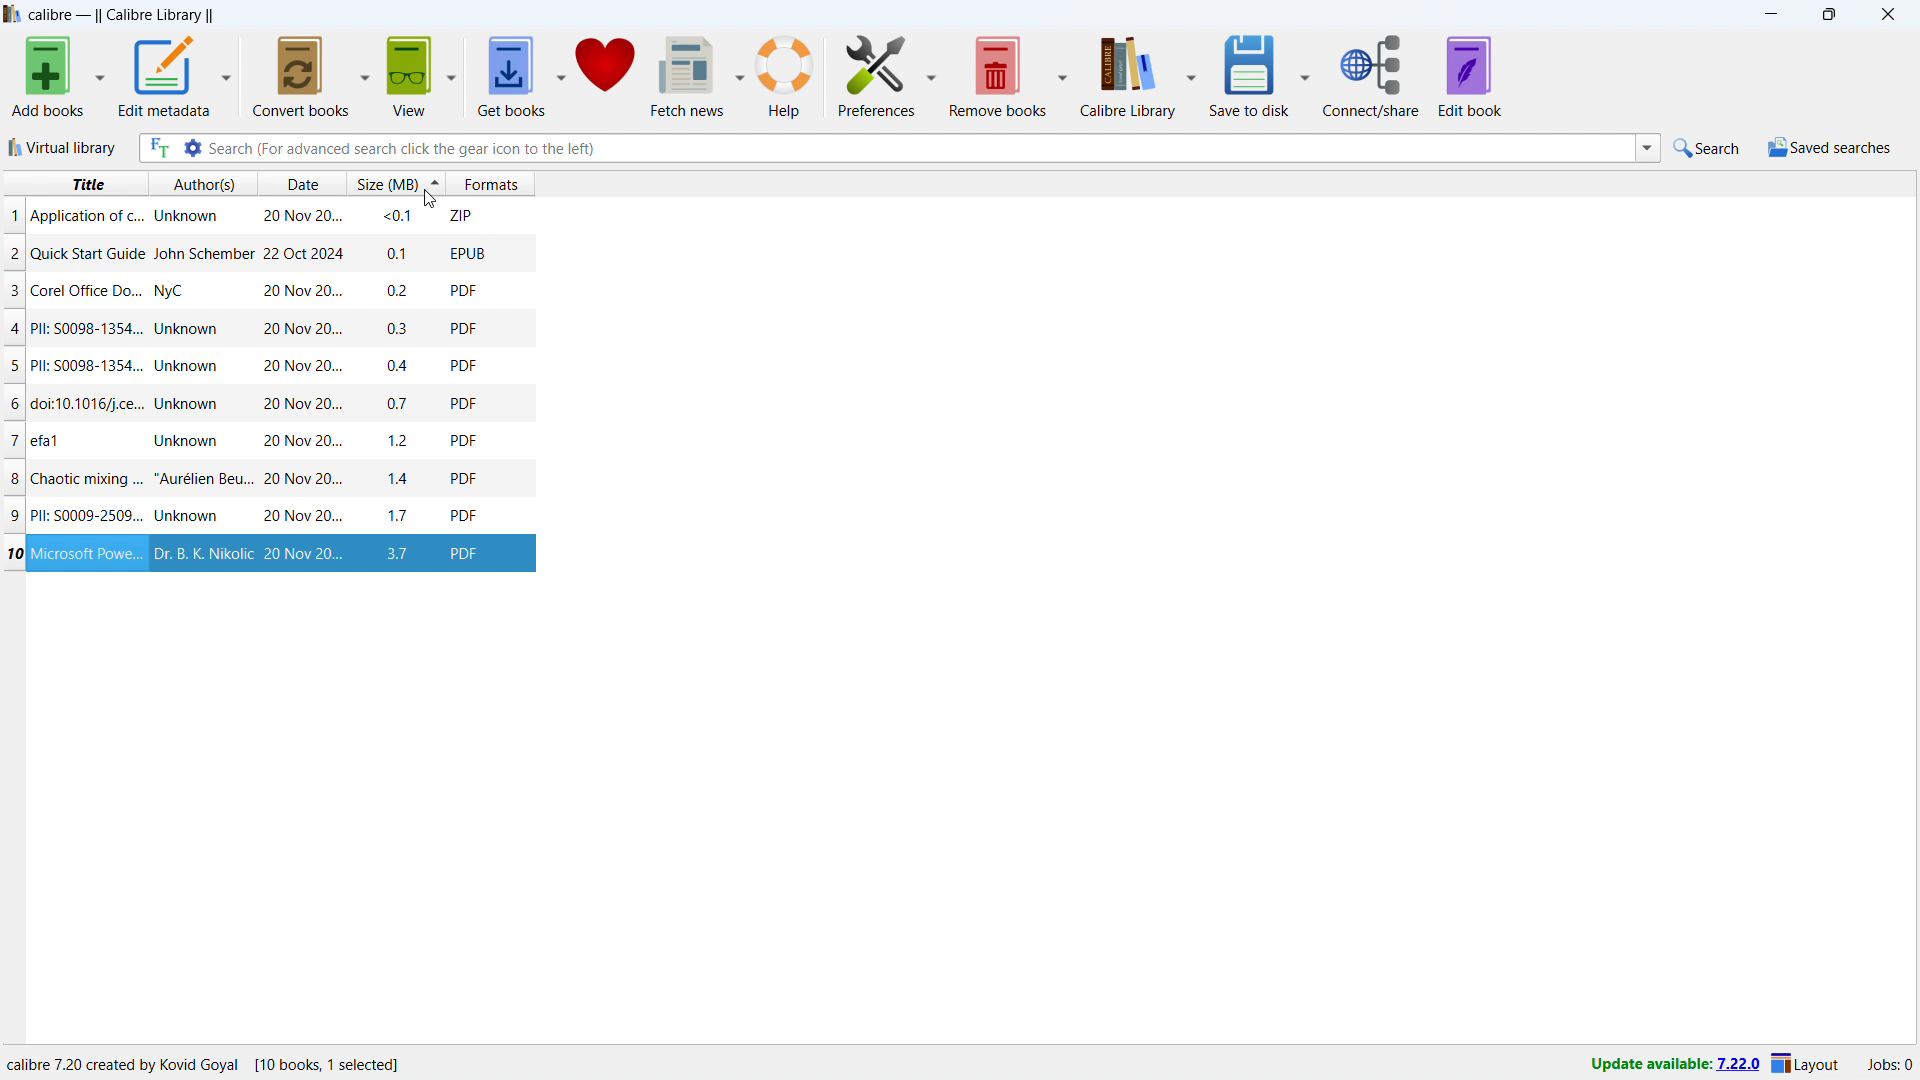  Describe the element at coordinates (740, 74) in the screenshot. I see `fetch news options` at that location.